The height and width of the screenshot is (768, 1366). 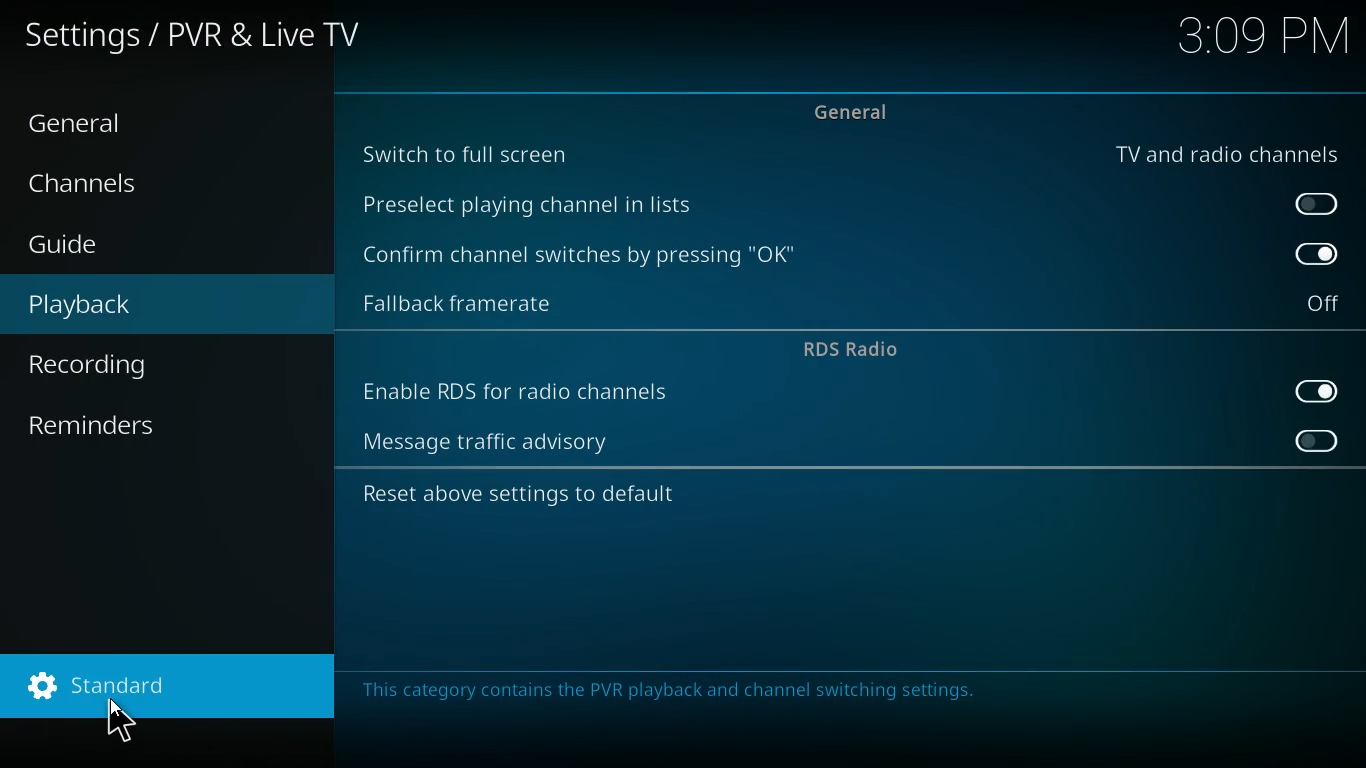 What do you see at coordinates (117, 365) in the screenshot?
I see `recording` at bounding box center [117, 365].